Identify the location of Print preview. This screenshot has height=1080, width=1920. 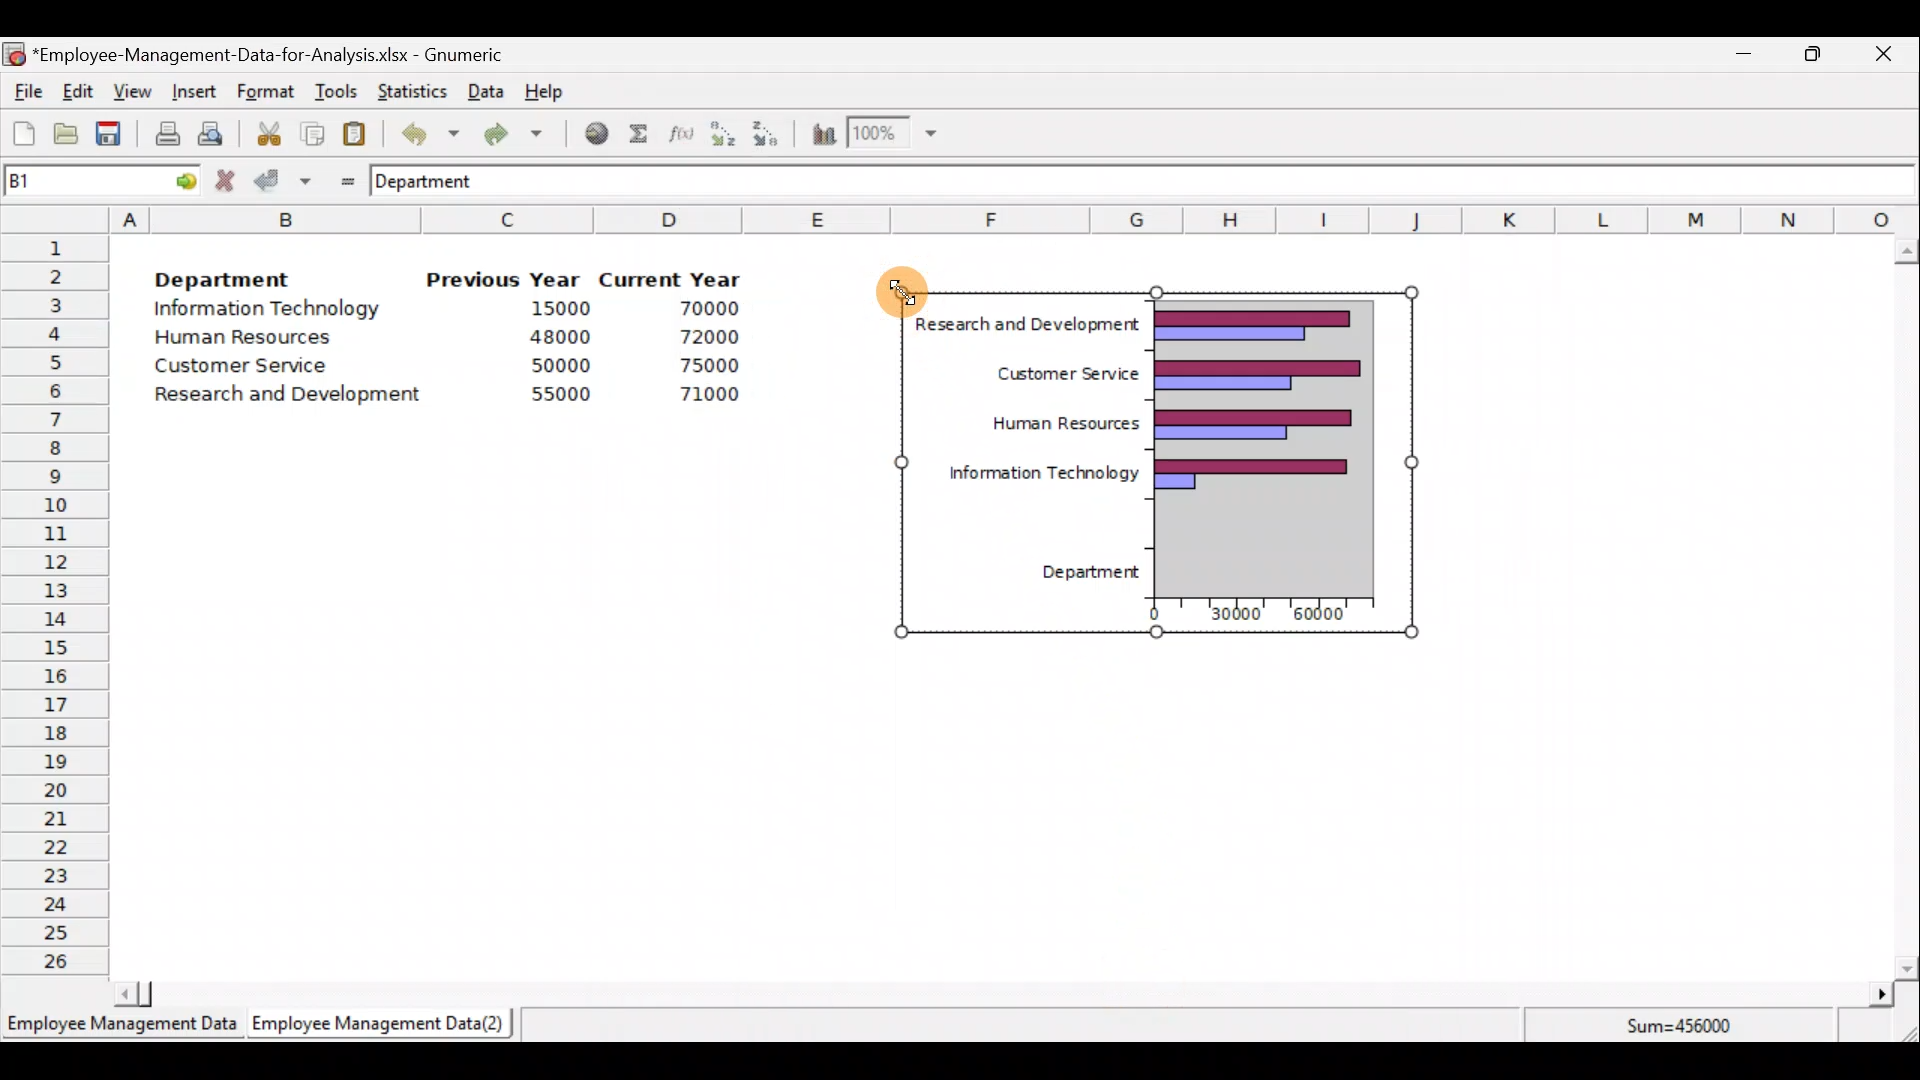
(210, 131).